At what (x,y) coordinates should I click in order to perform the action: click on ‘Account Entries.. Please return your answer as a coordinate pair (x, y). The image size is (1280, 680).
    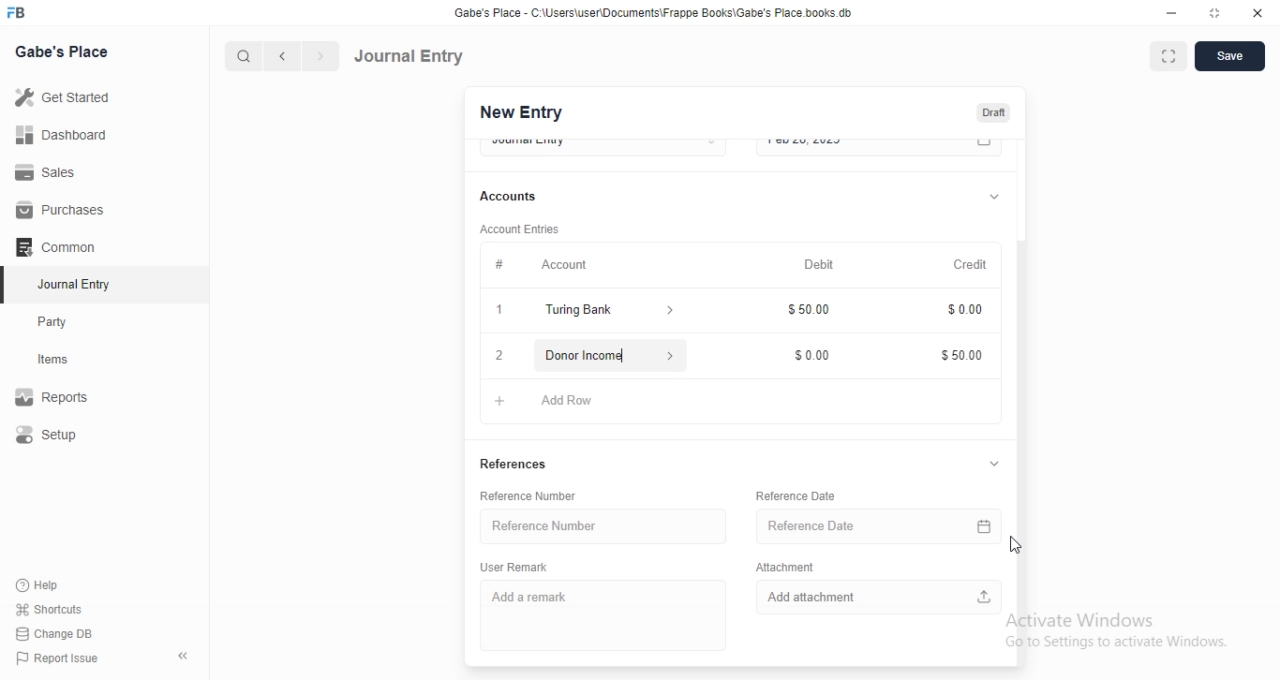
    Looking at the image, I should click on (522, 232).